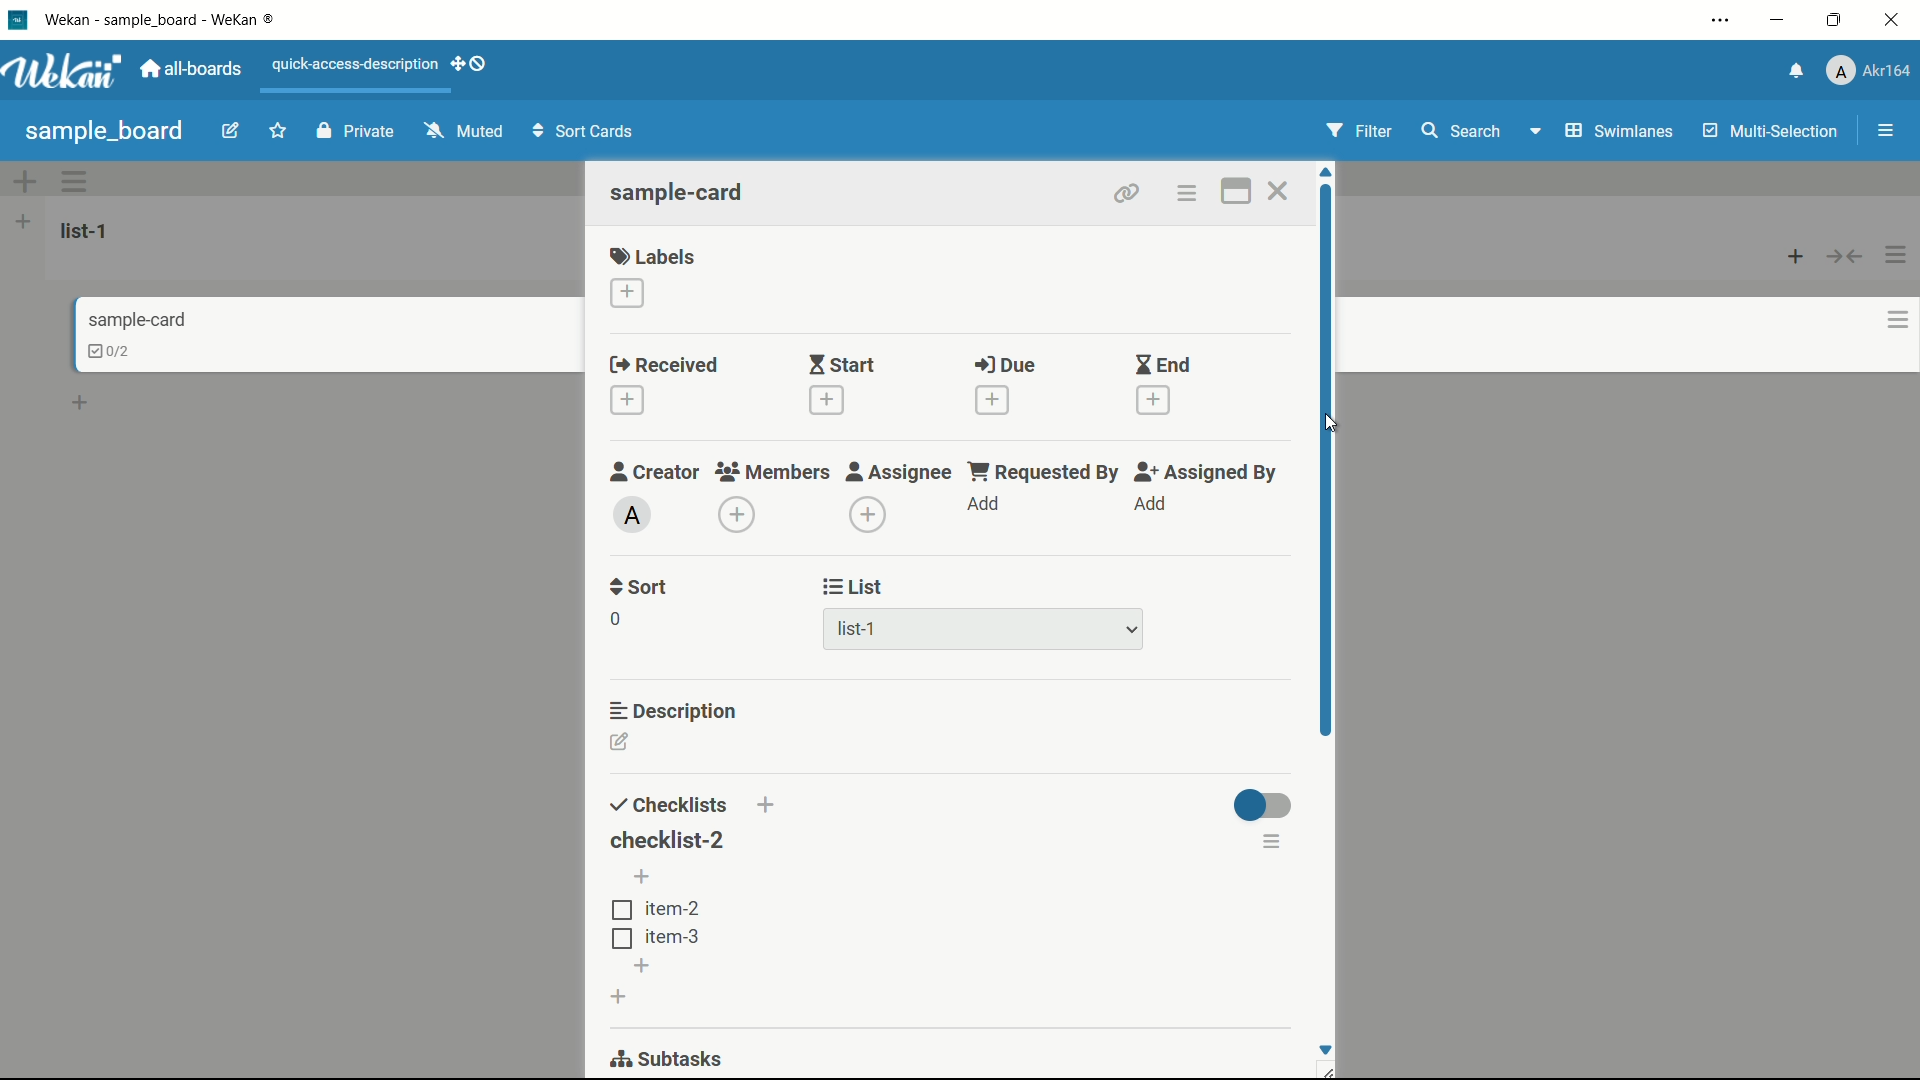 This screenshot has width=1920, height=1080. Describe the element at coordinates (1361, 131) in the screenshot. I see `filter` at that location.